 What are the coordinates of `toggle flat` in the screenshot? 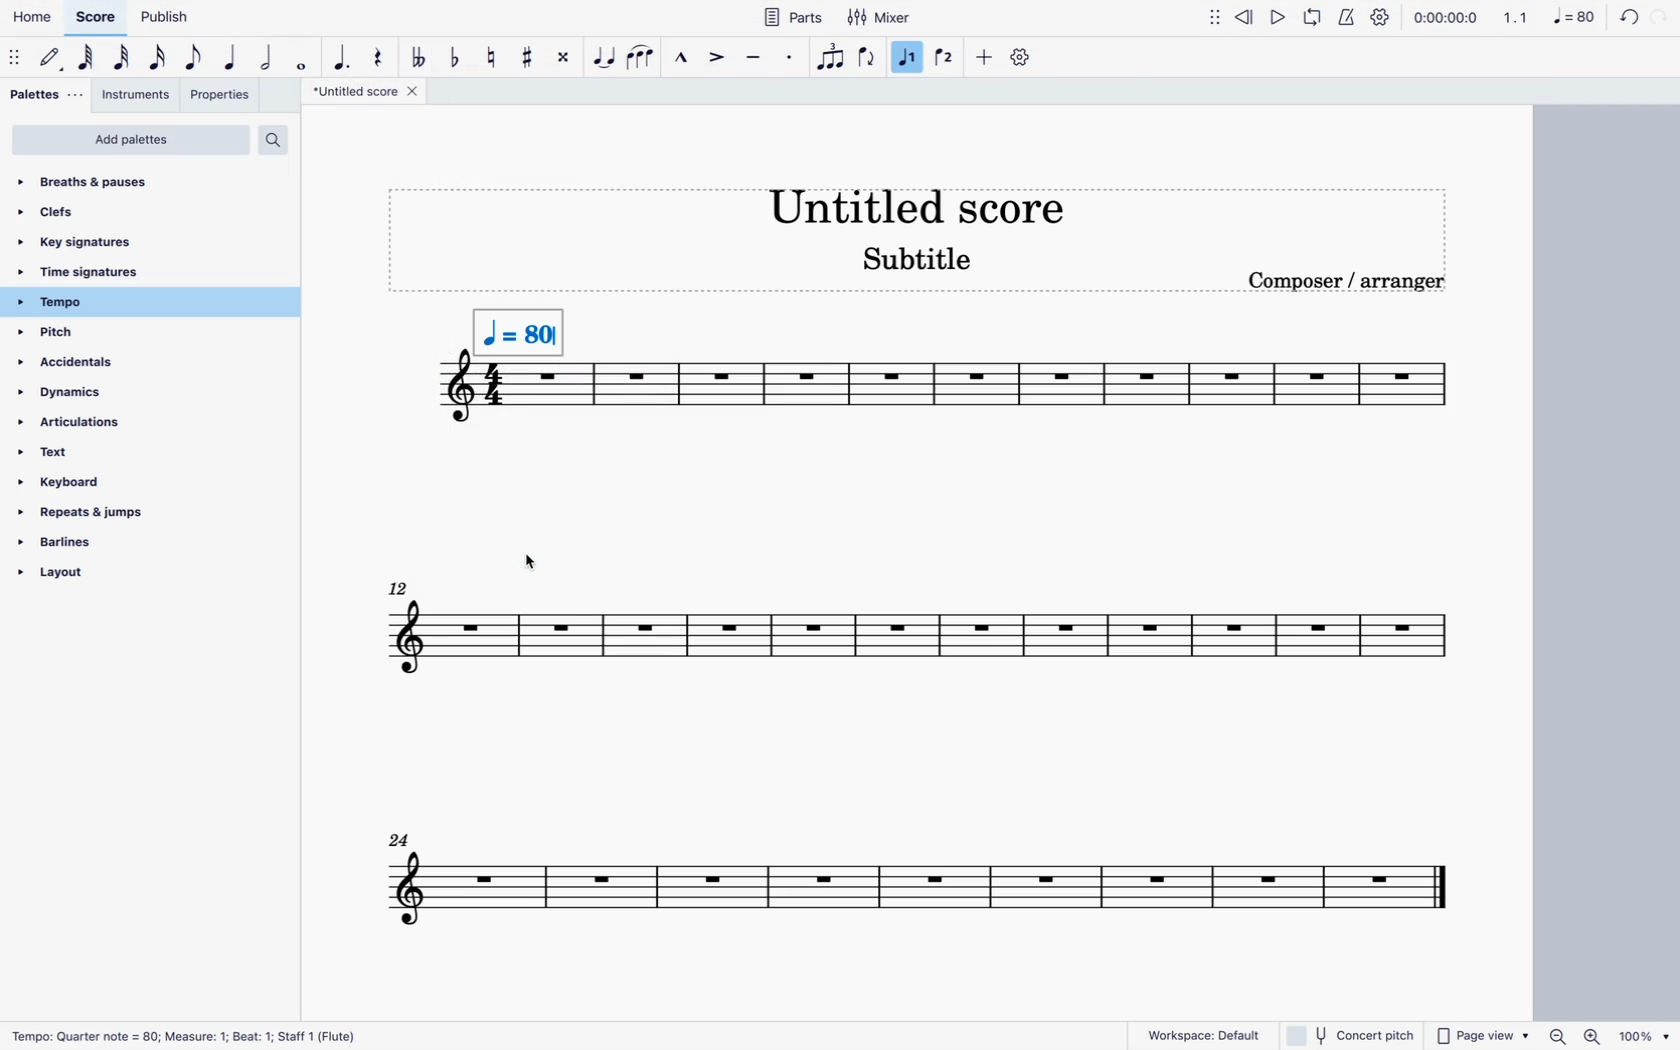 It's located at (455, 57).